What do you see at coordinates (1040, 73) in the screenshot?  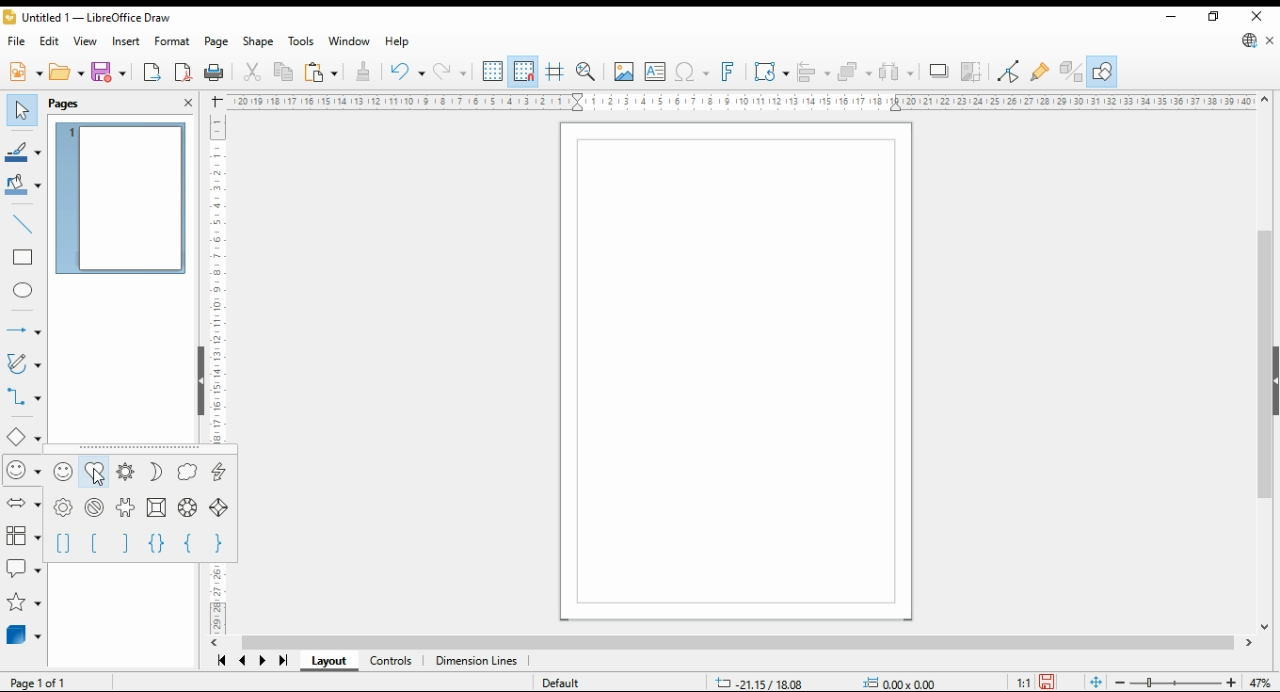 I see `show gluepoint functions` at bounding box center [1040, 73].